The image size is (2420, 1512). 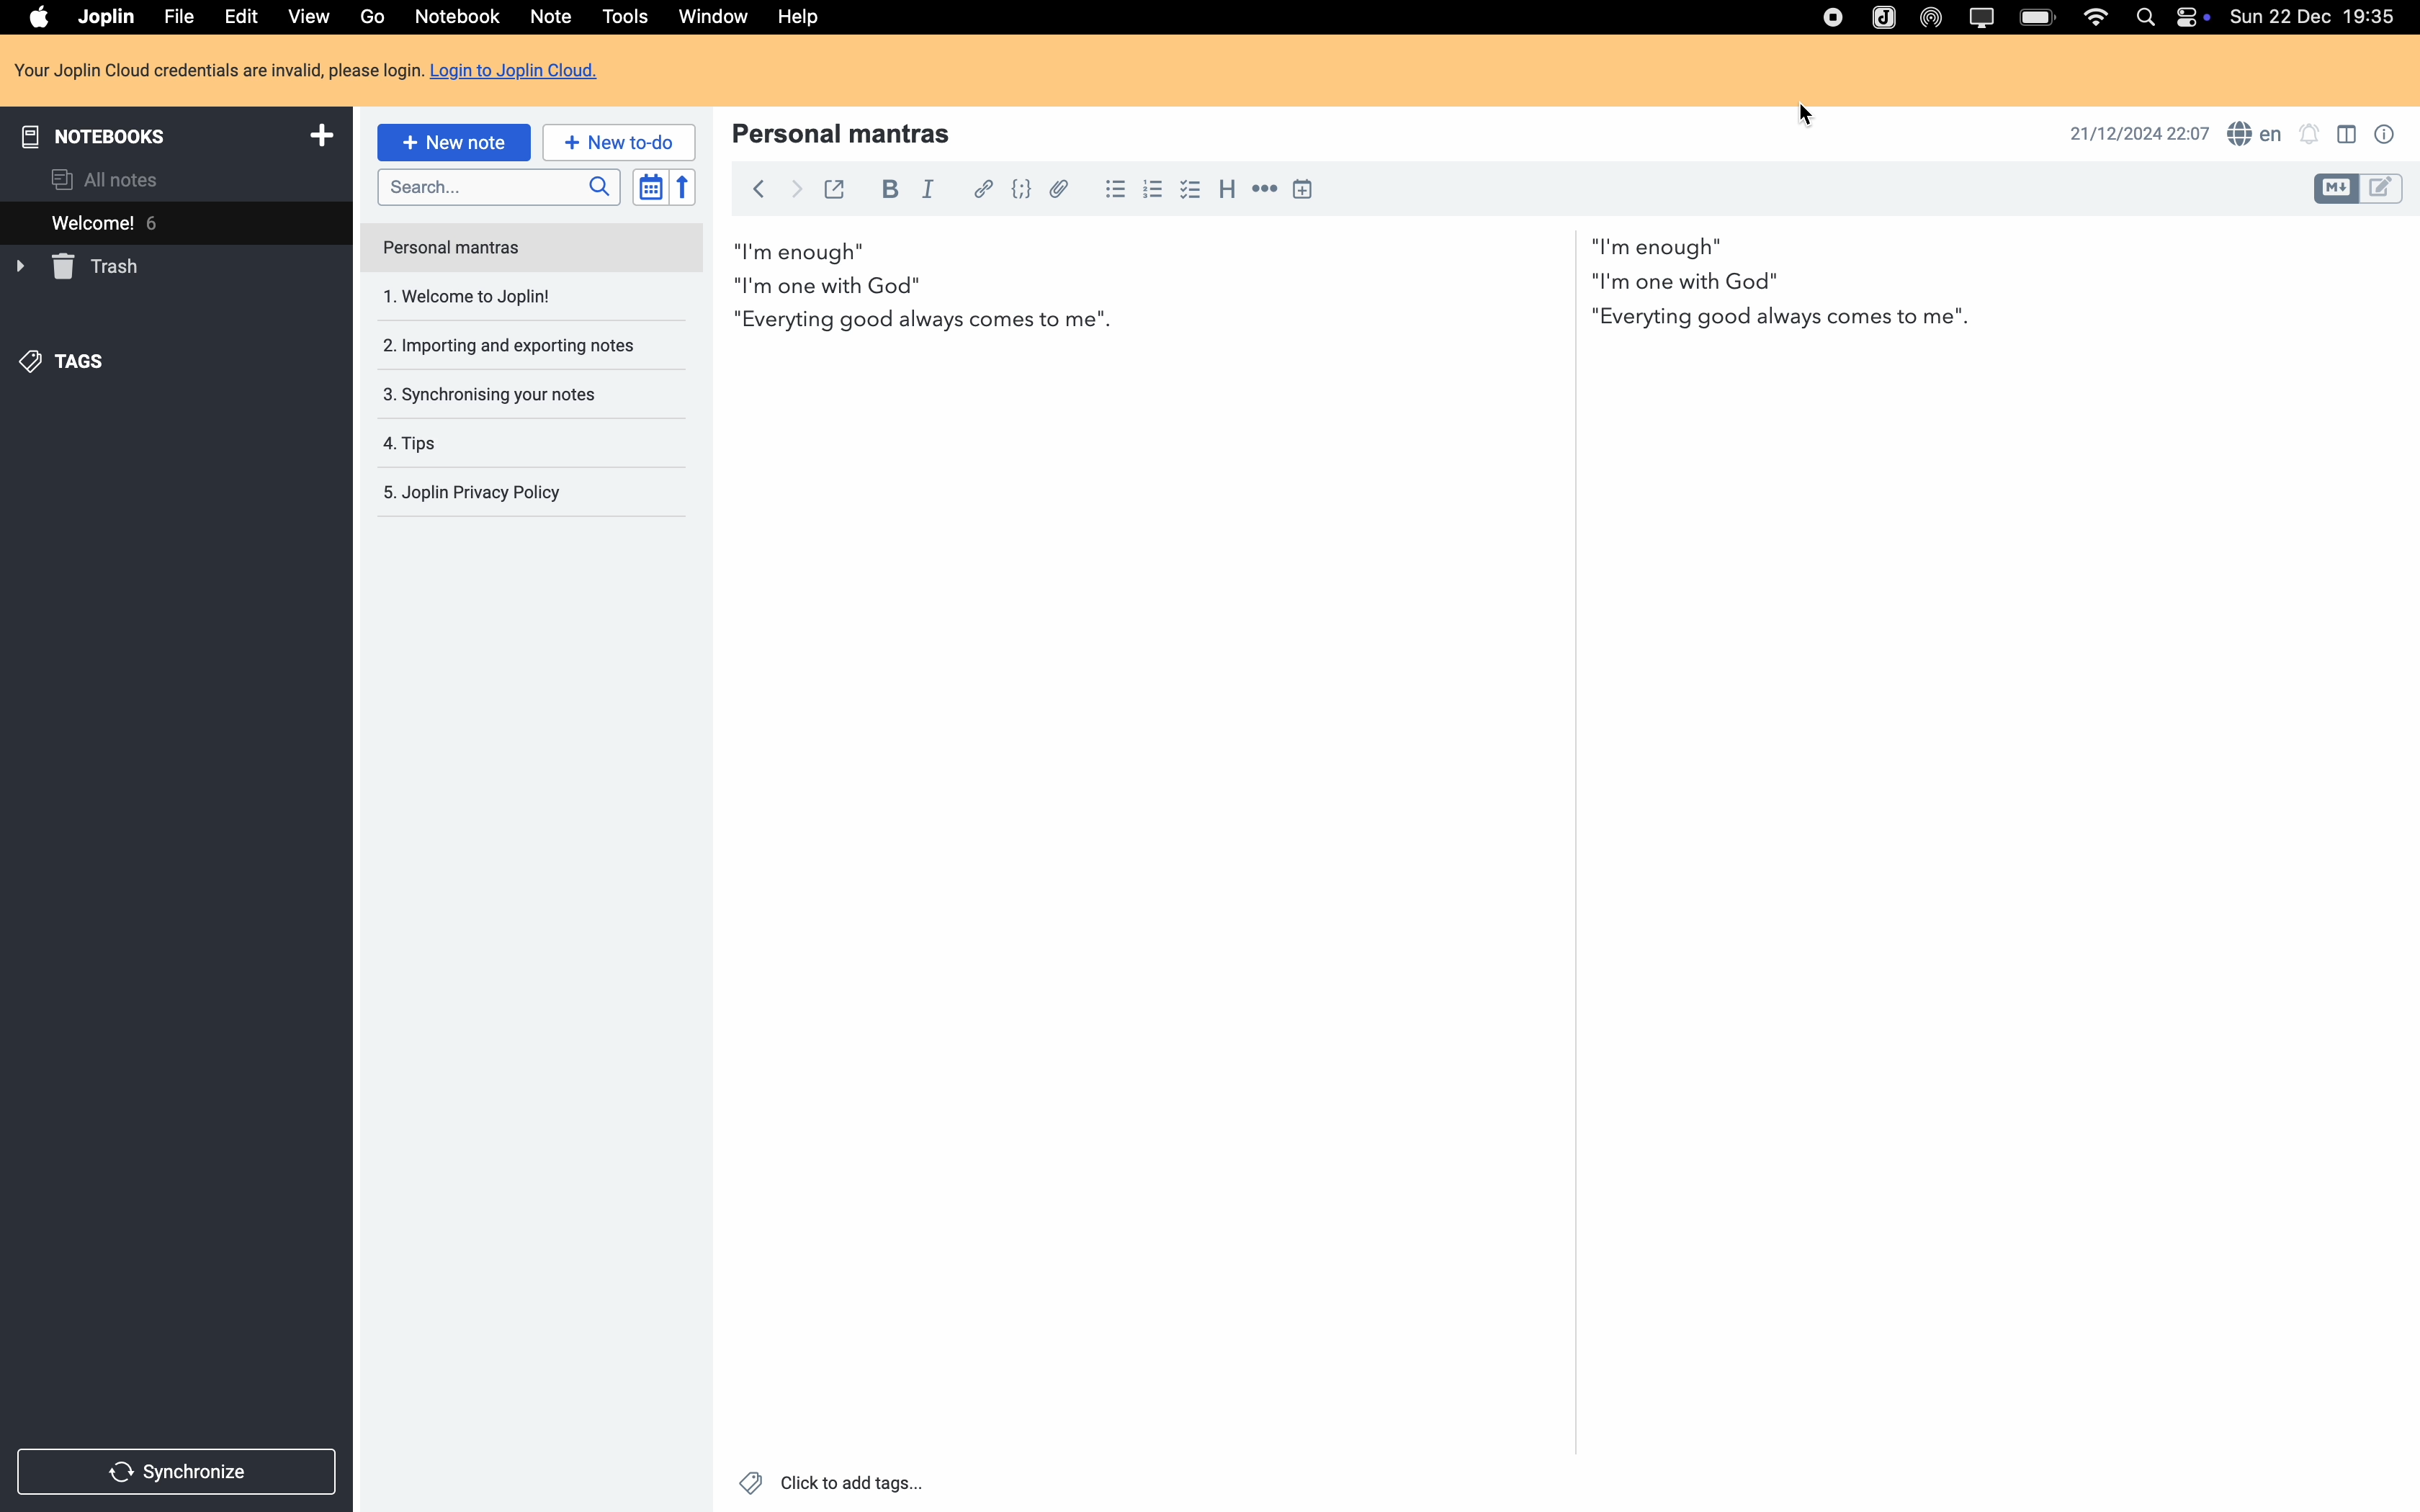 I want to click on toggle editor layout, so click(x=2335, y=188).